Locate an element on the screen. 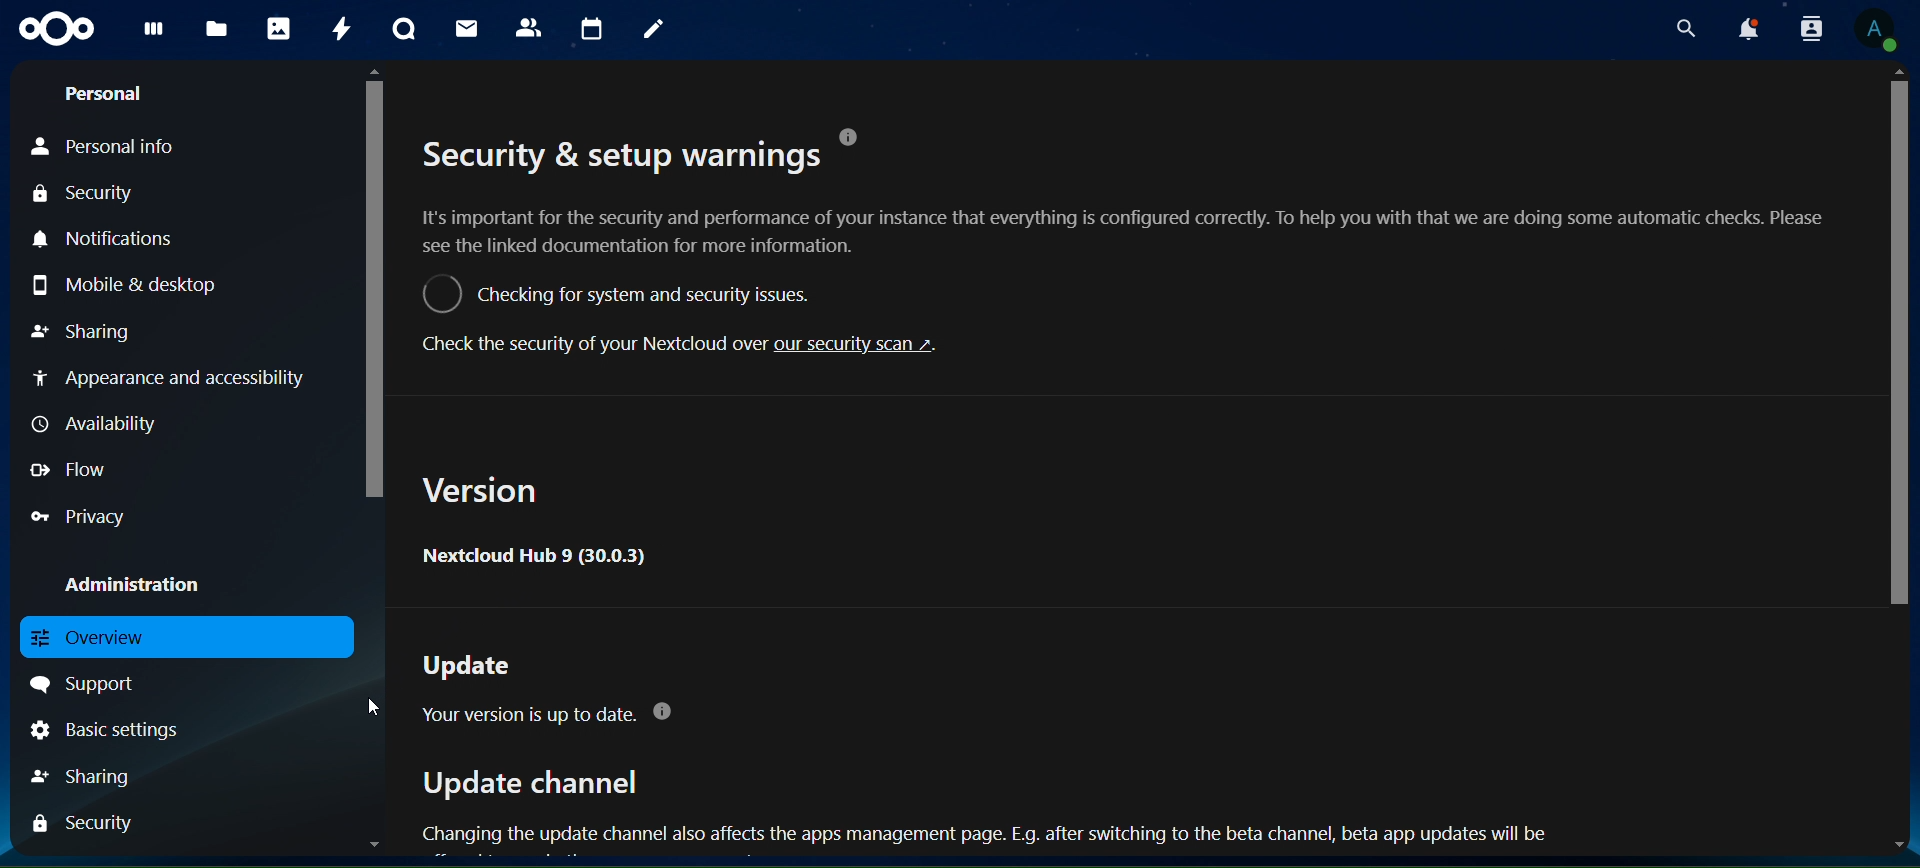  Version is located at coordinates (474, 486).